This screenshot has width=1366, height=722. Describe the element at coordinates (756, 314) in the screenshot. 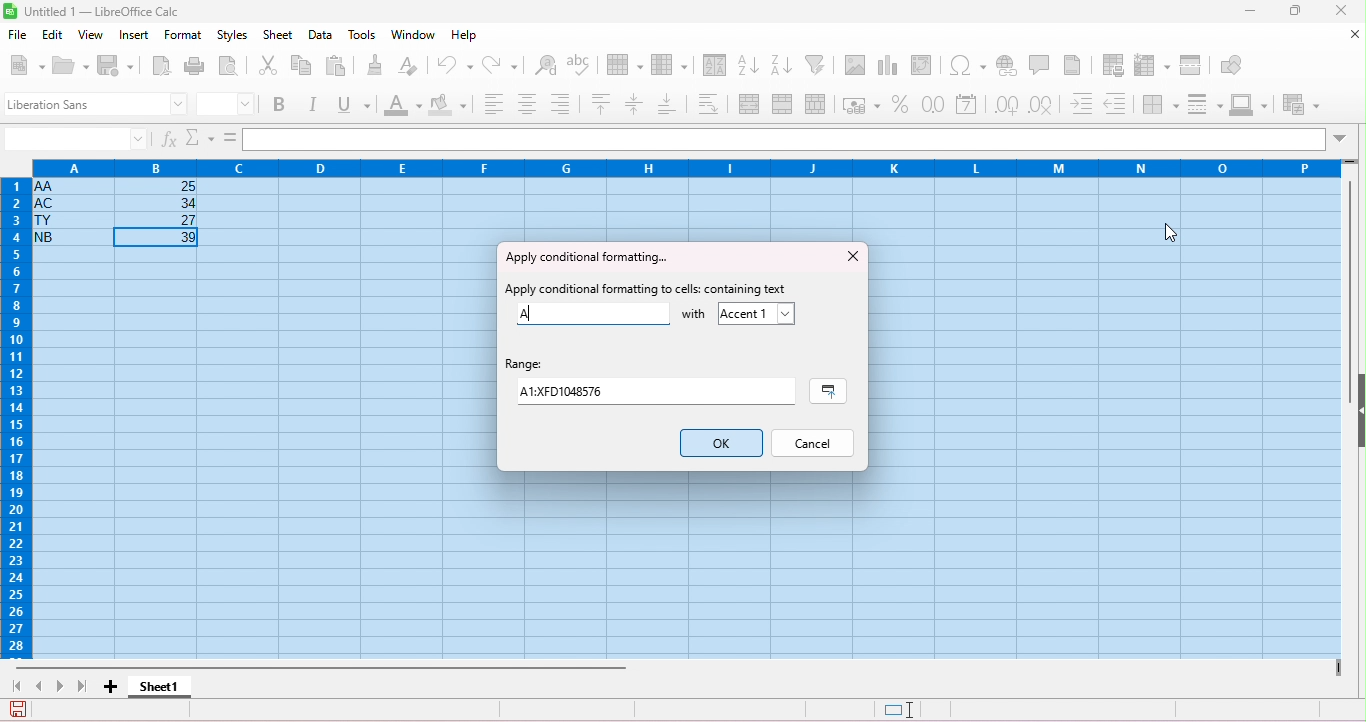

I see `accept` at that location.